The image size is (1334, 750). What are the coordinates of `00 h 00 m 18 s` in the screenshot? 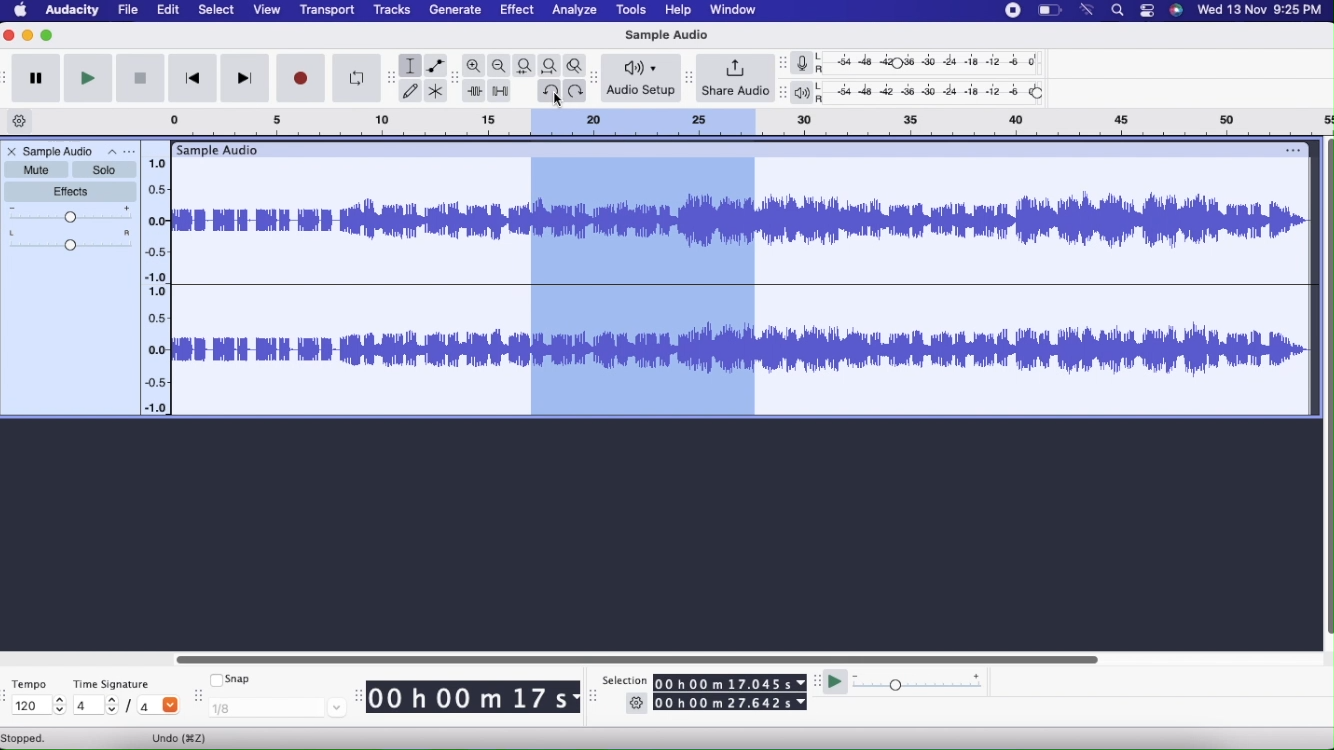 It's located at (473, 699).